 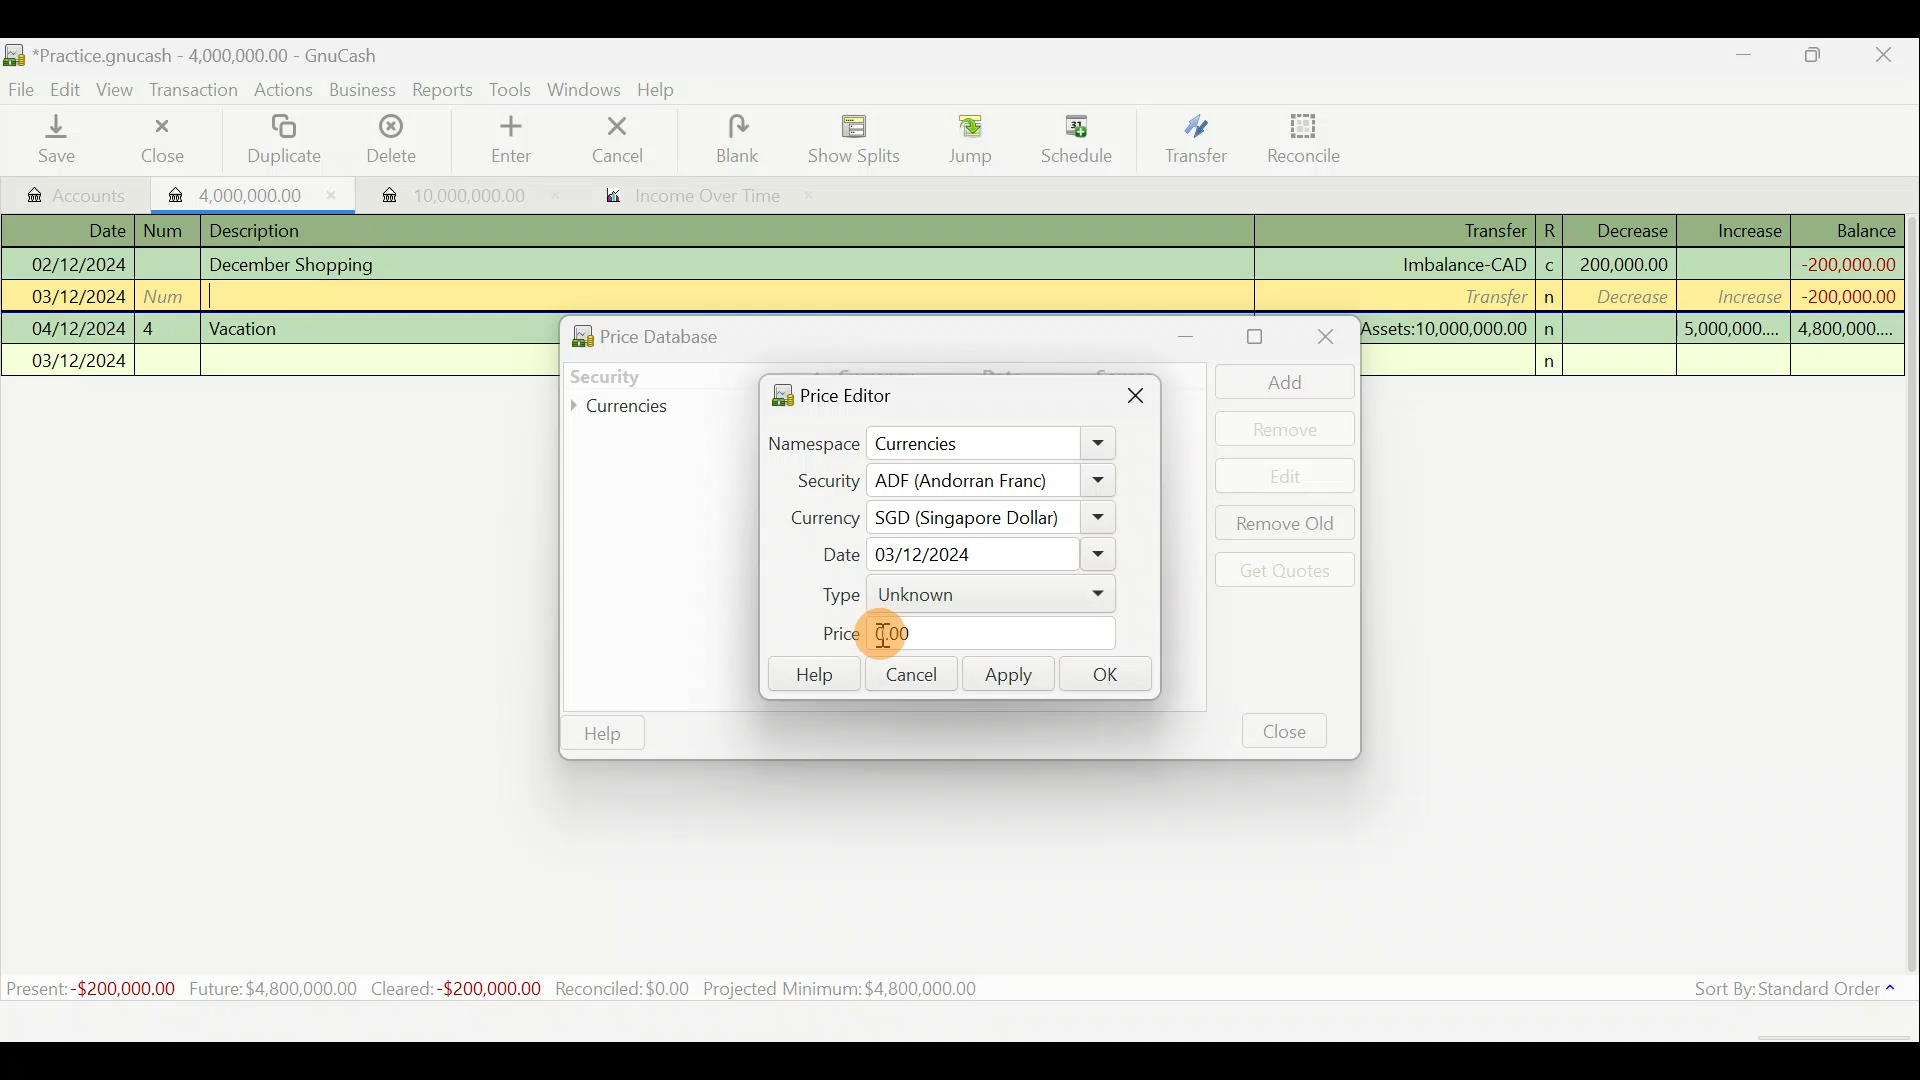 I want to click on R, so click(x=1556, y=229).